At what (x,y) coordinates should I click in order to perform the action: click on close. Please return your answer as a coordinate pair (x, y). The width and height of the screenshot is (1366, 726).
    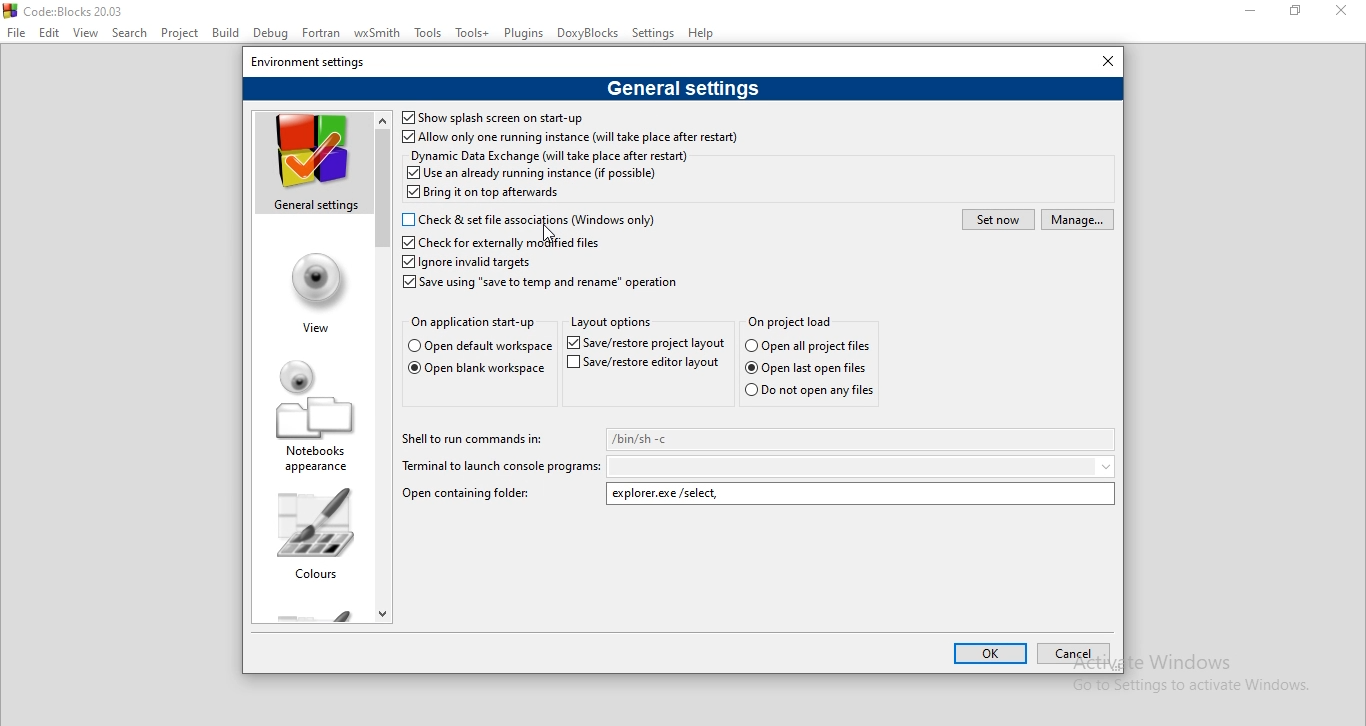
    Looking at the image, I should click on (1099, 61).